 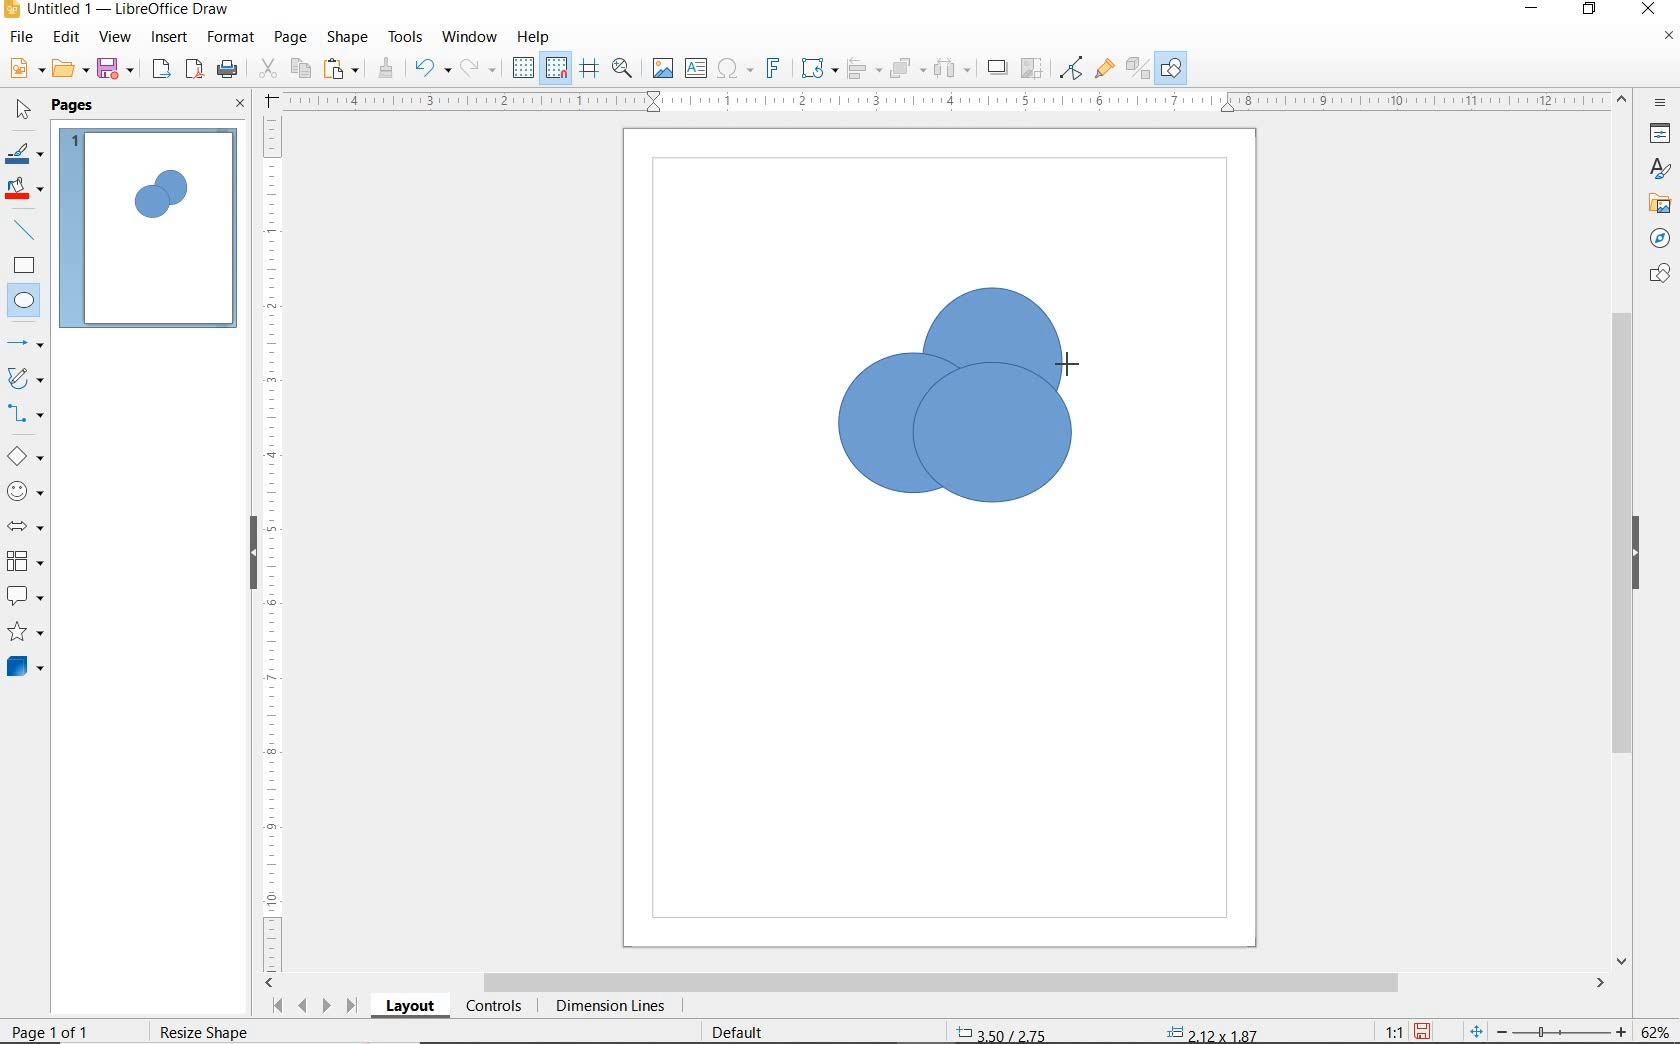 What do you see at coordinates (162, 70) in the screenshot?
I see `EXPORT` at bounding box center [162, 70].